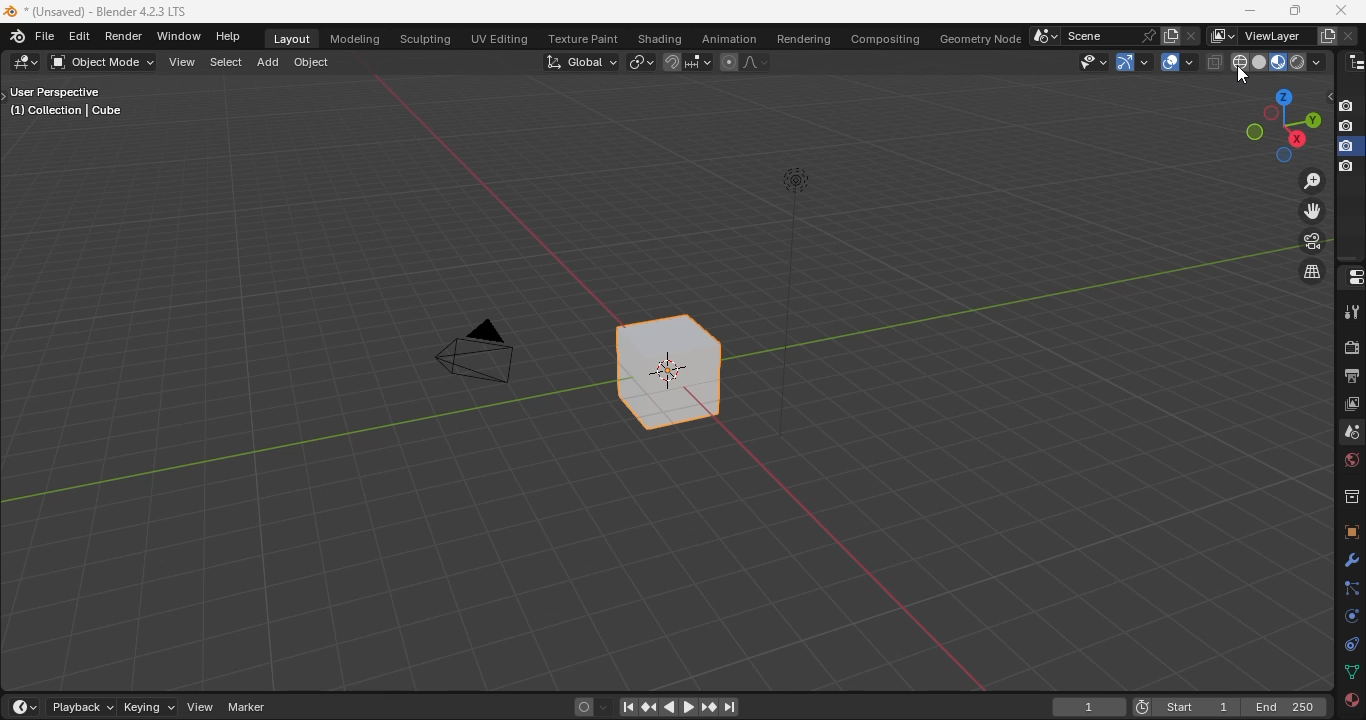  Describe the element at coordinates (1177, 62) in the screenshot. I see `overlays` at that location.